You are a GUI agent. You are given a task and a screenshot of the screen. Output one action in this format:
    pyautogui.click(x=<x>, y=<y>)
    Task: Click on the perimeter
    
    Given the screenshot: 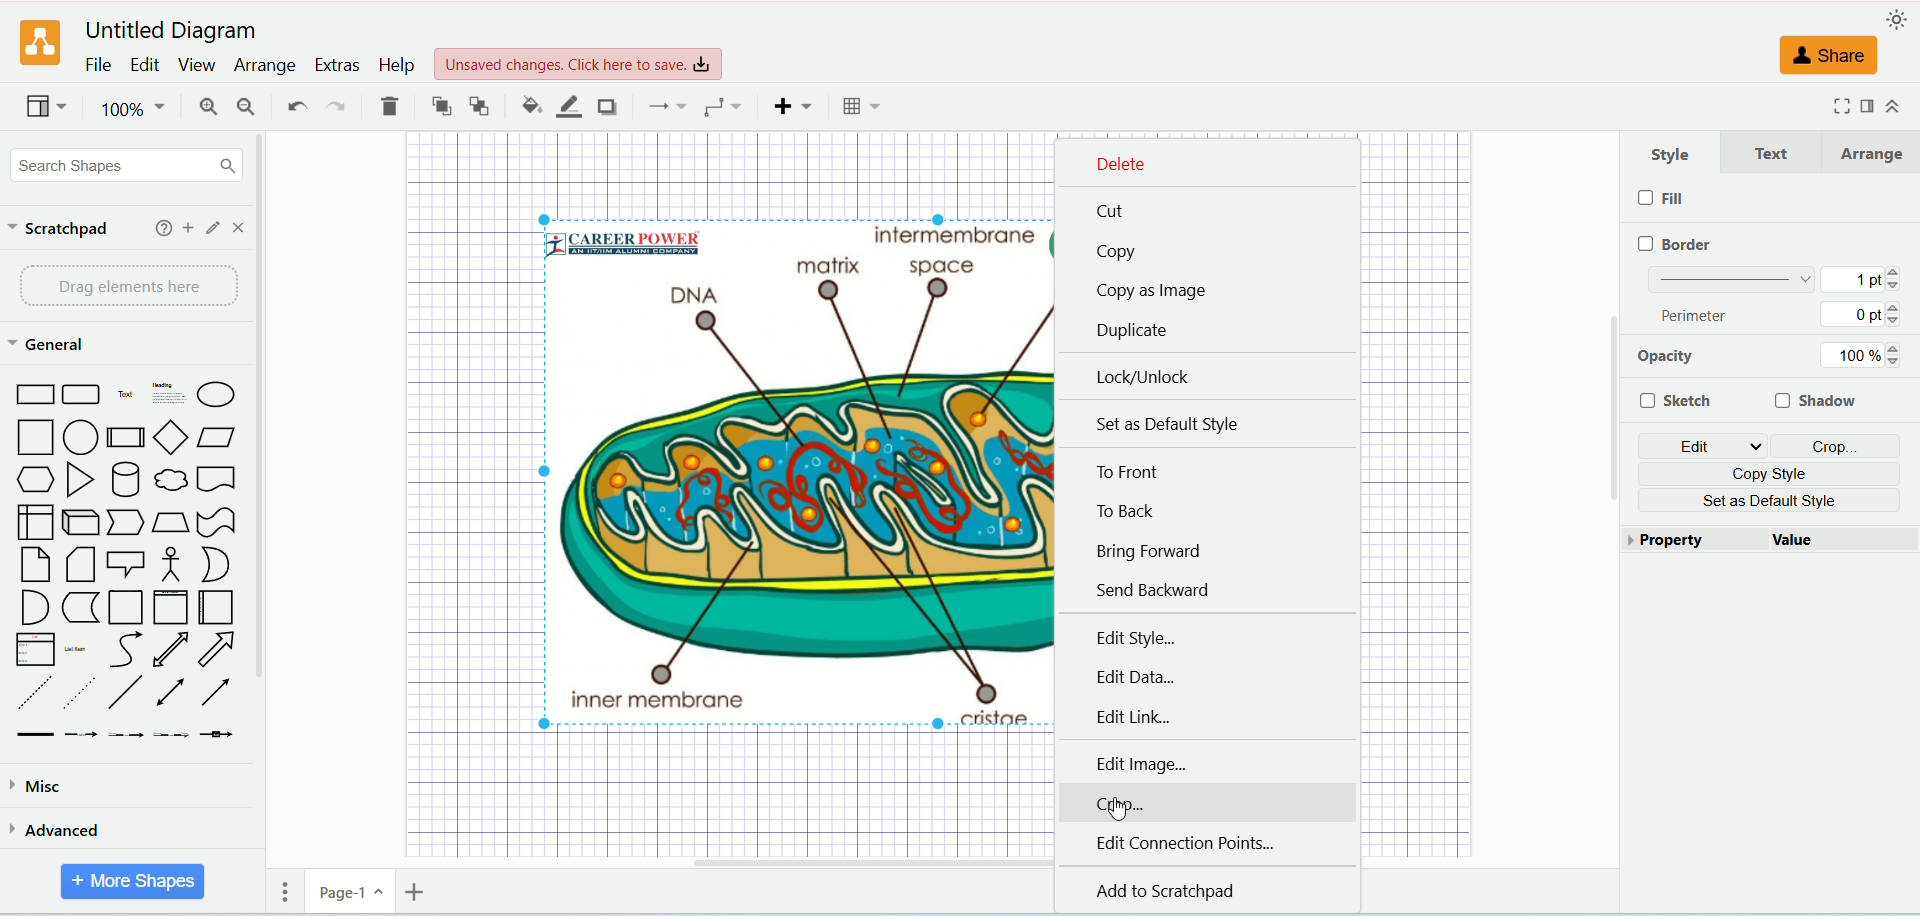 What is the action you would take?
    pyautogui.click(x=1701, y=318)
    